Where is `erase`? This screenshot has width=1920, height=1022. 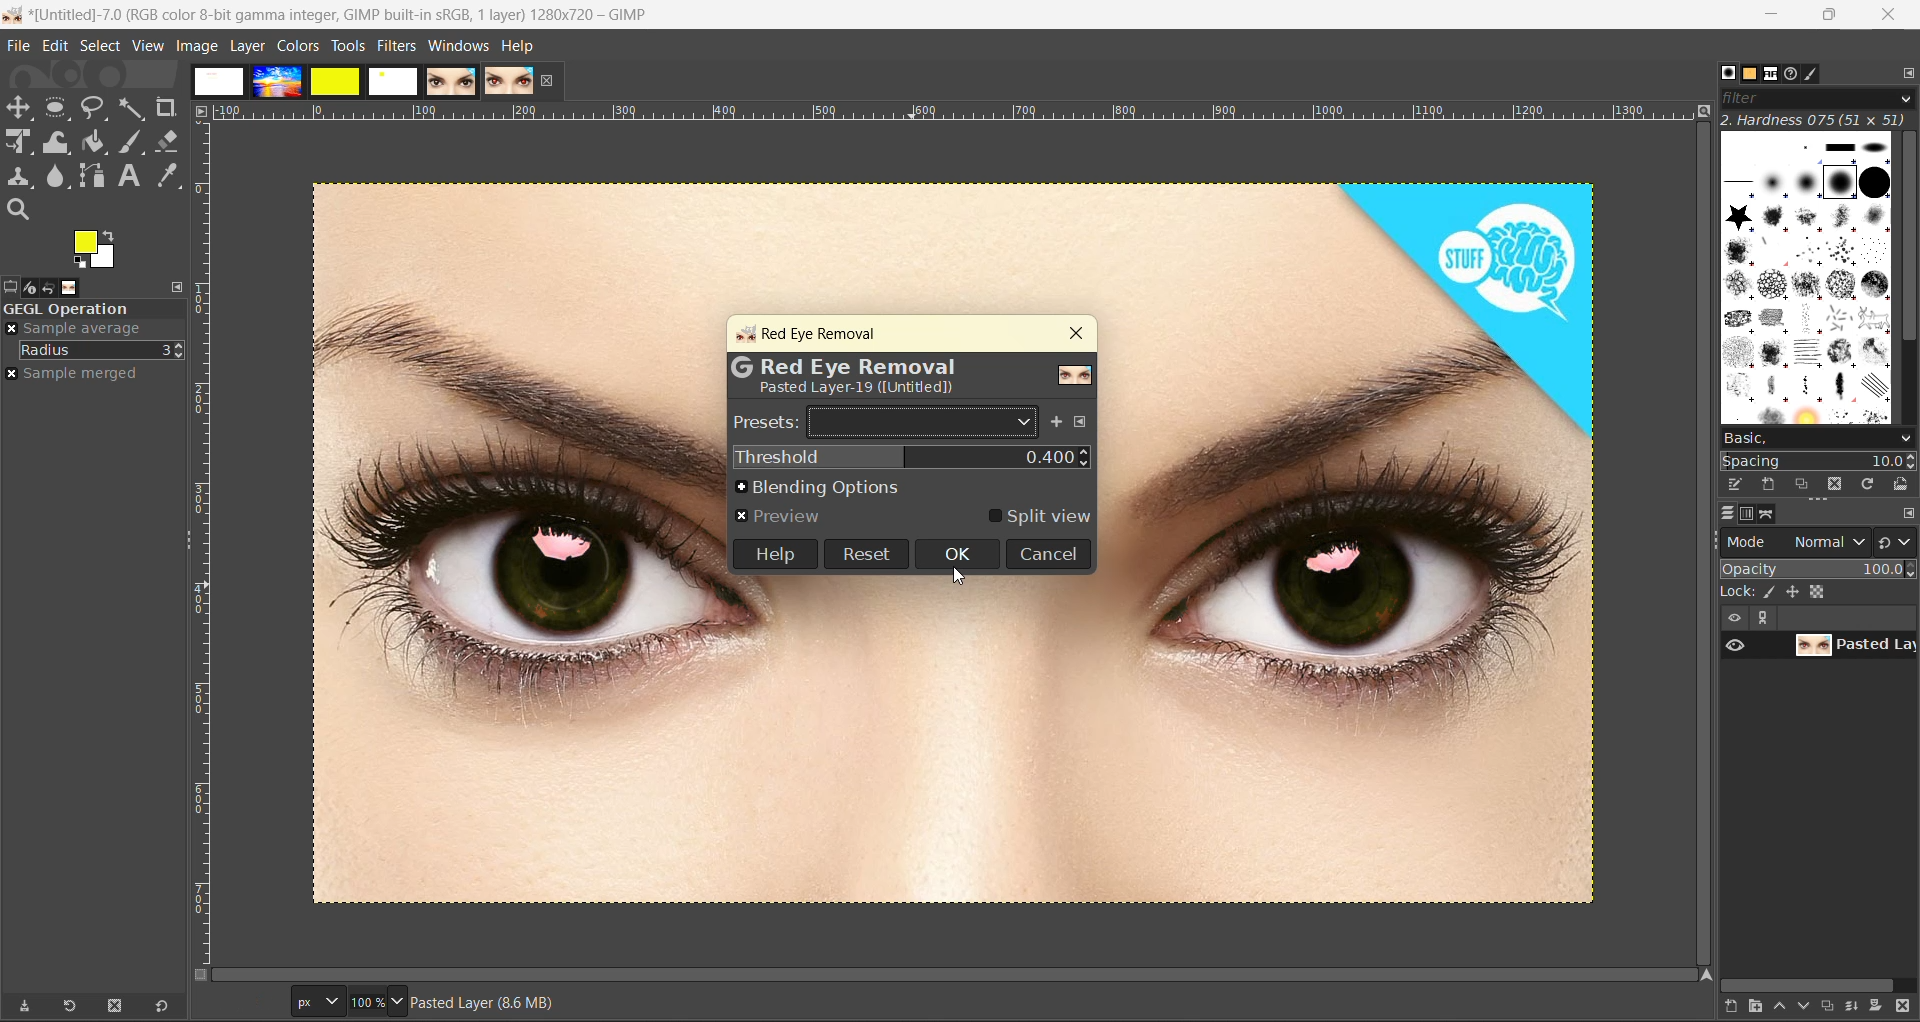 erase is located at coordinates (169, 141).